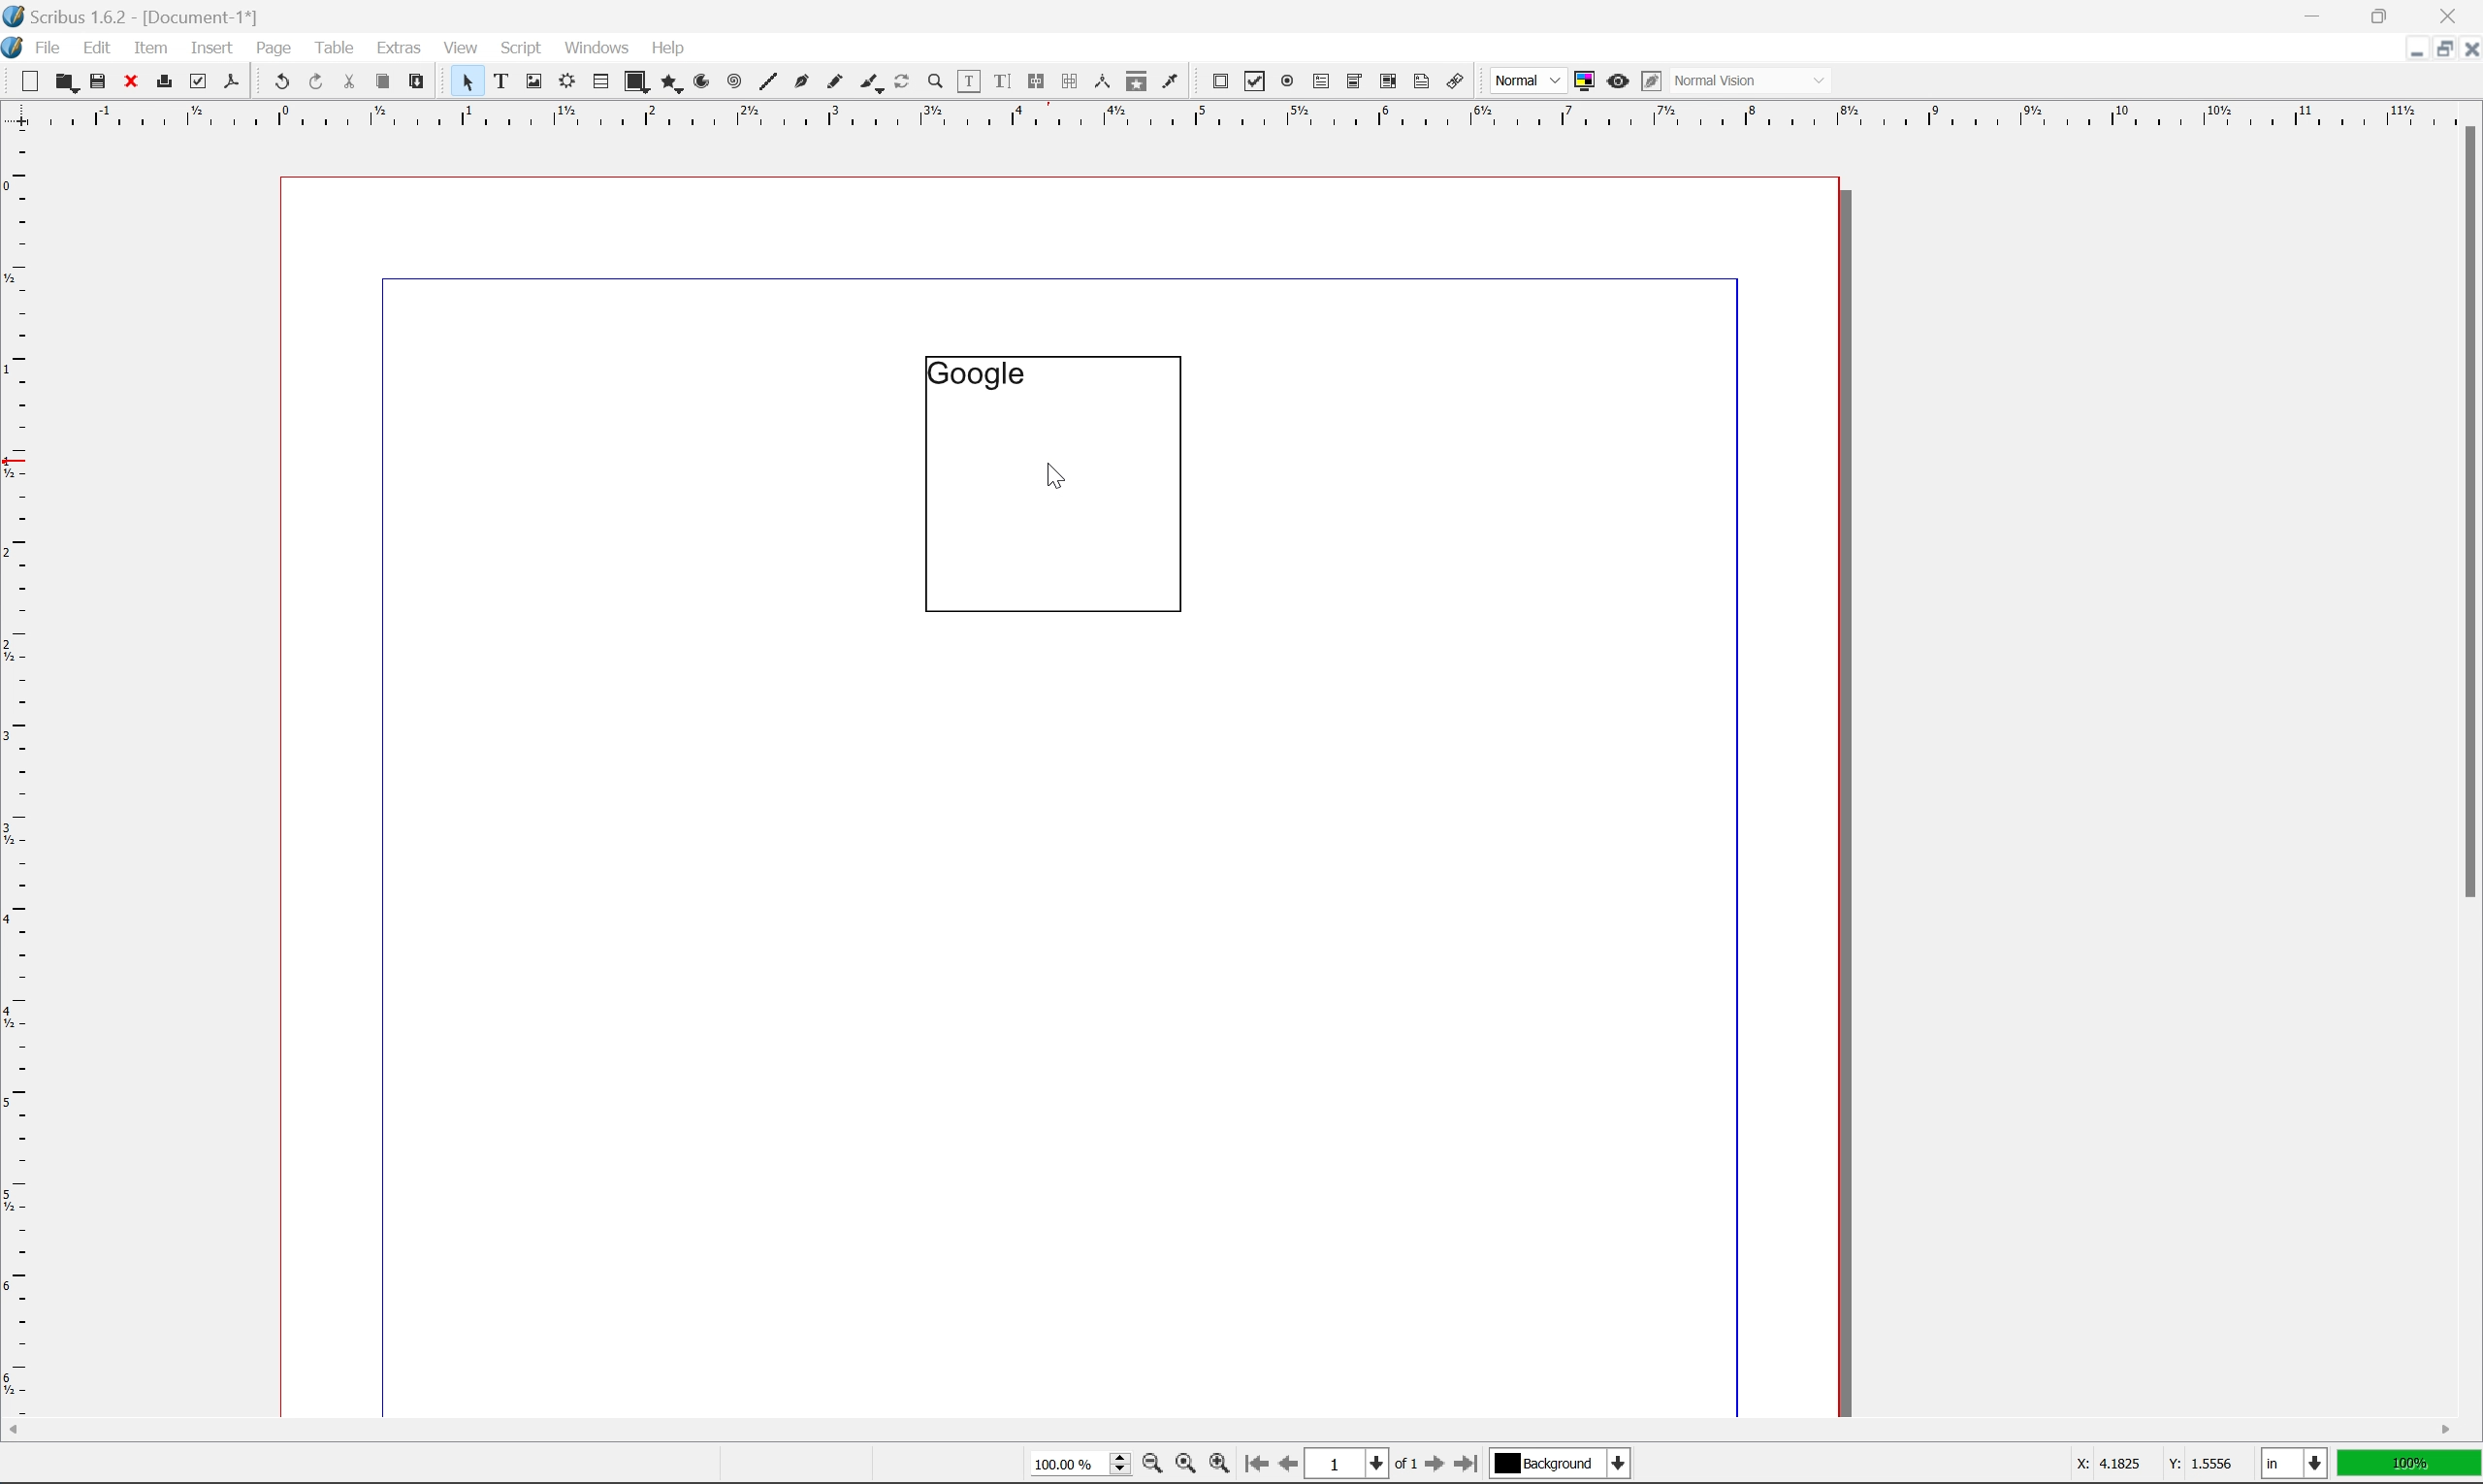  I want to click on minimize, so click(2316, 14).